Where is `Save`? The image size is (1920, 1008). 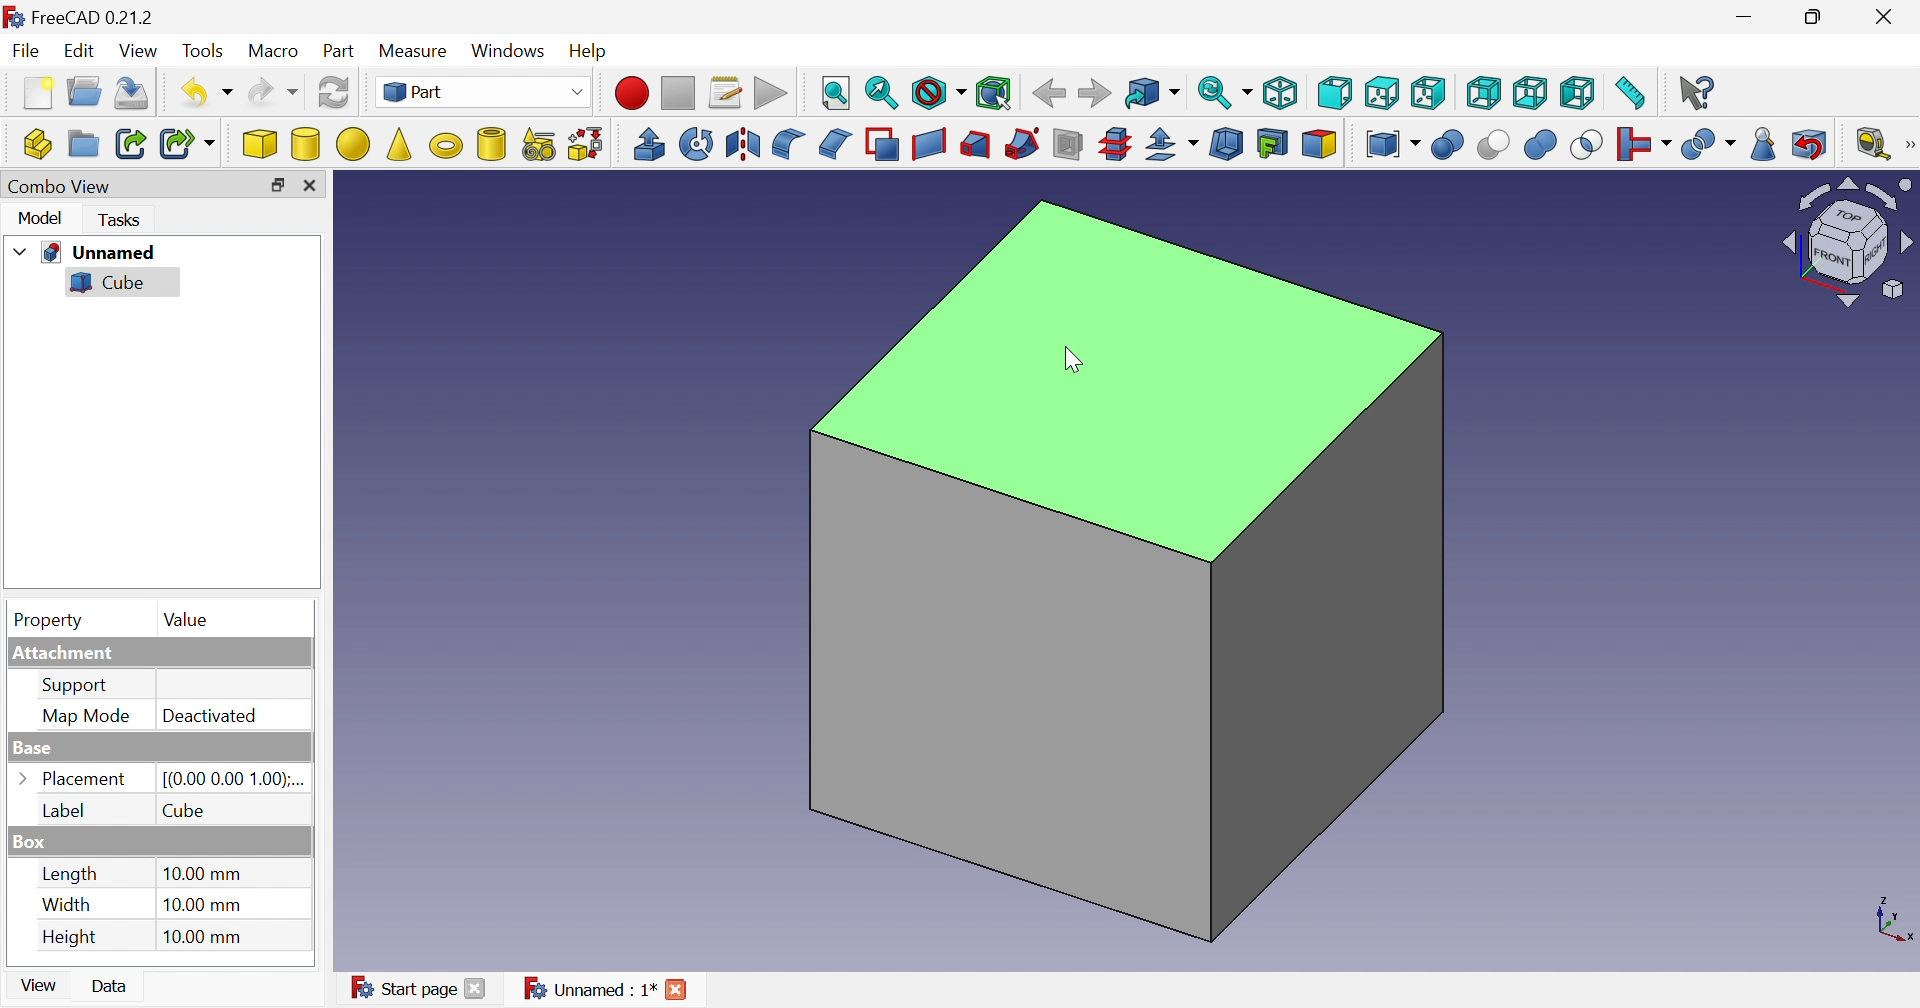
Save is located at coordinates (137, 93).